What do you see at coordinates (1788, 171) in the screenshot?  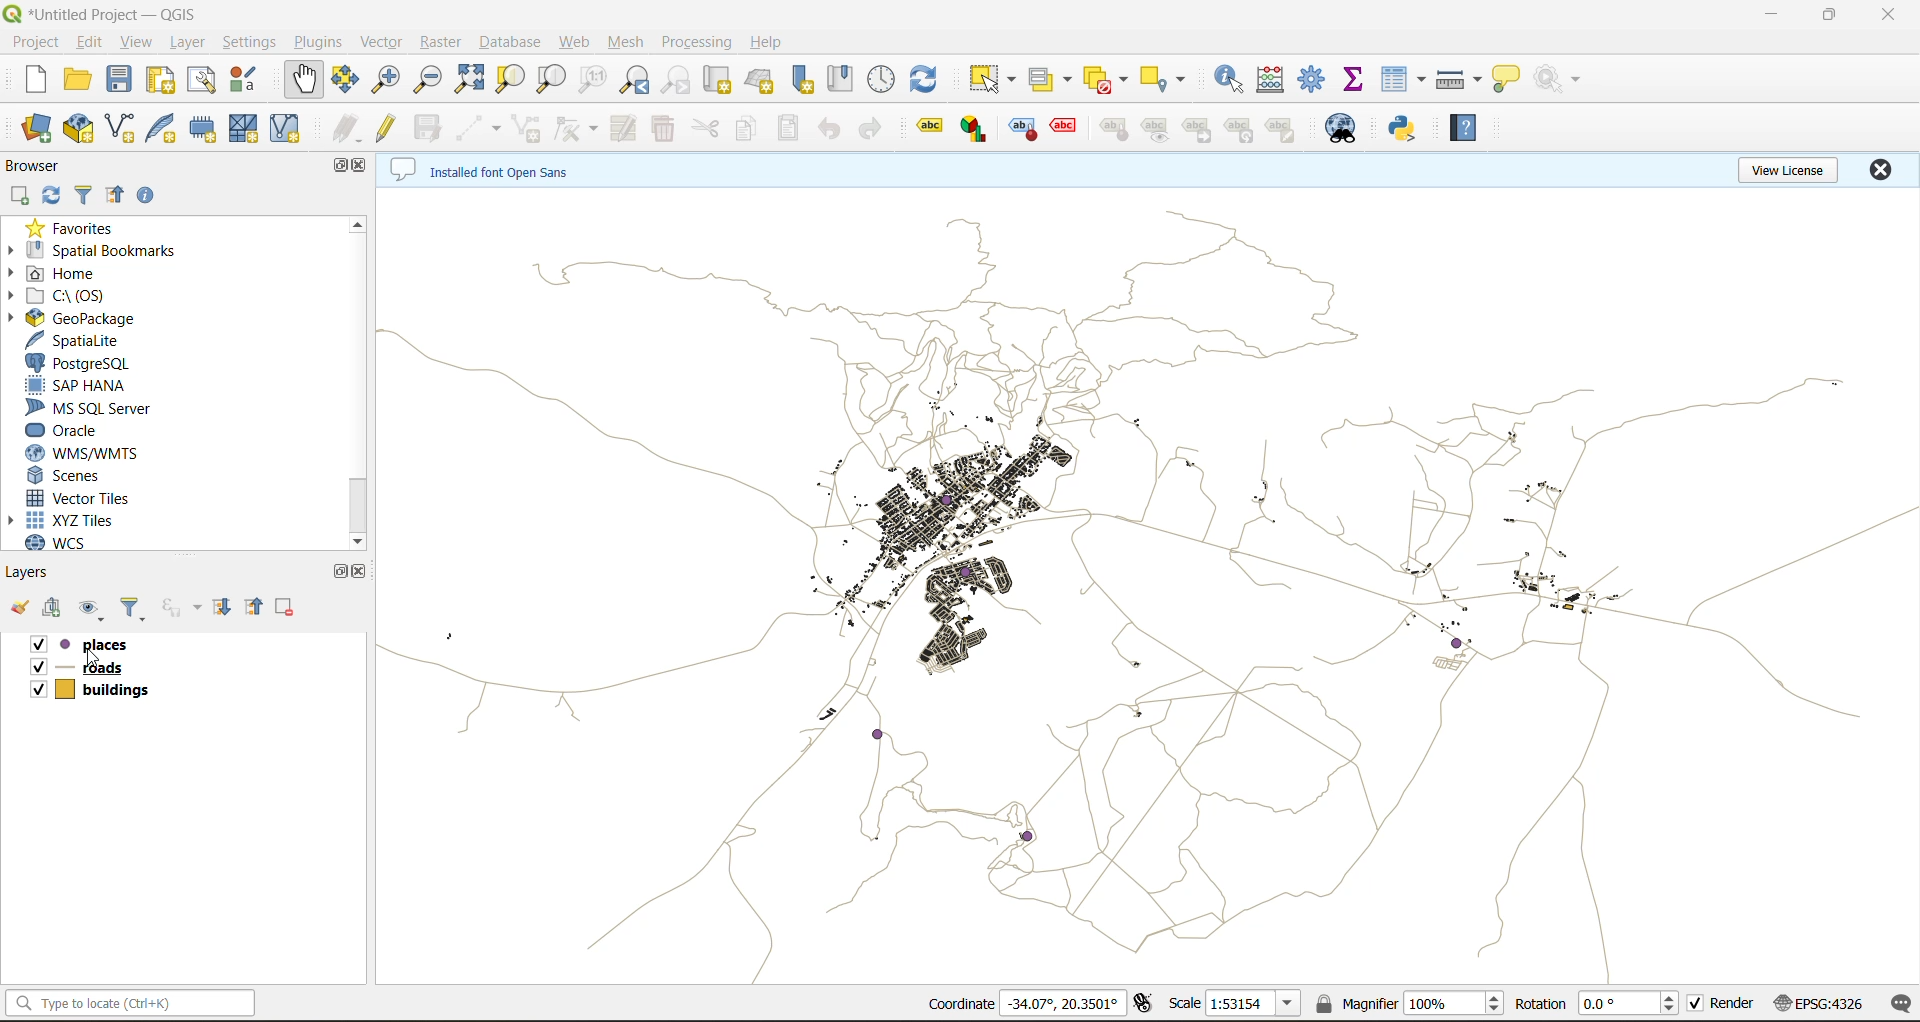 I see `view license` at bounding box center [1788, 171].